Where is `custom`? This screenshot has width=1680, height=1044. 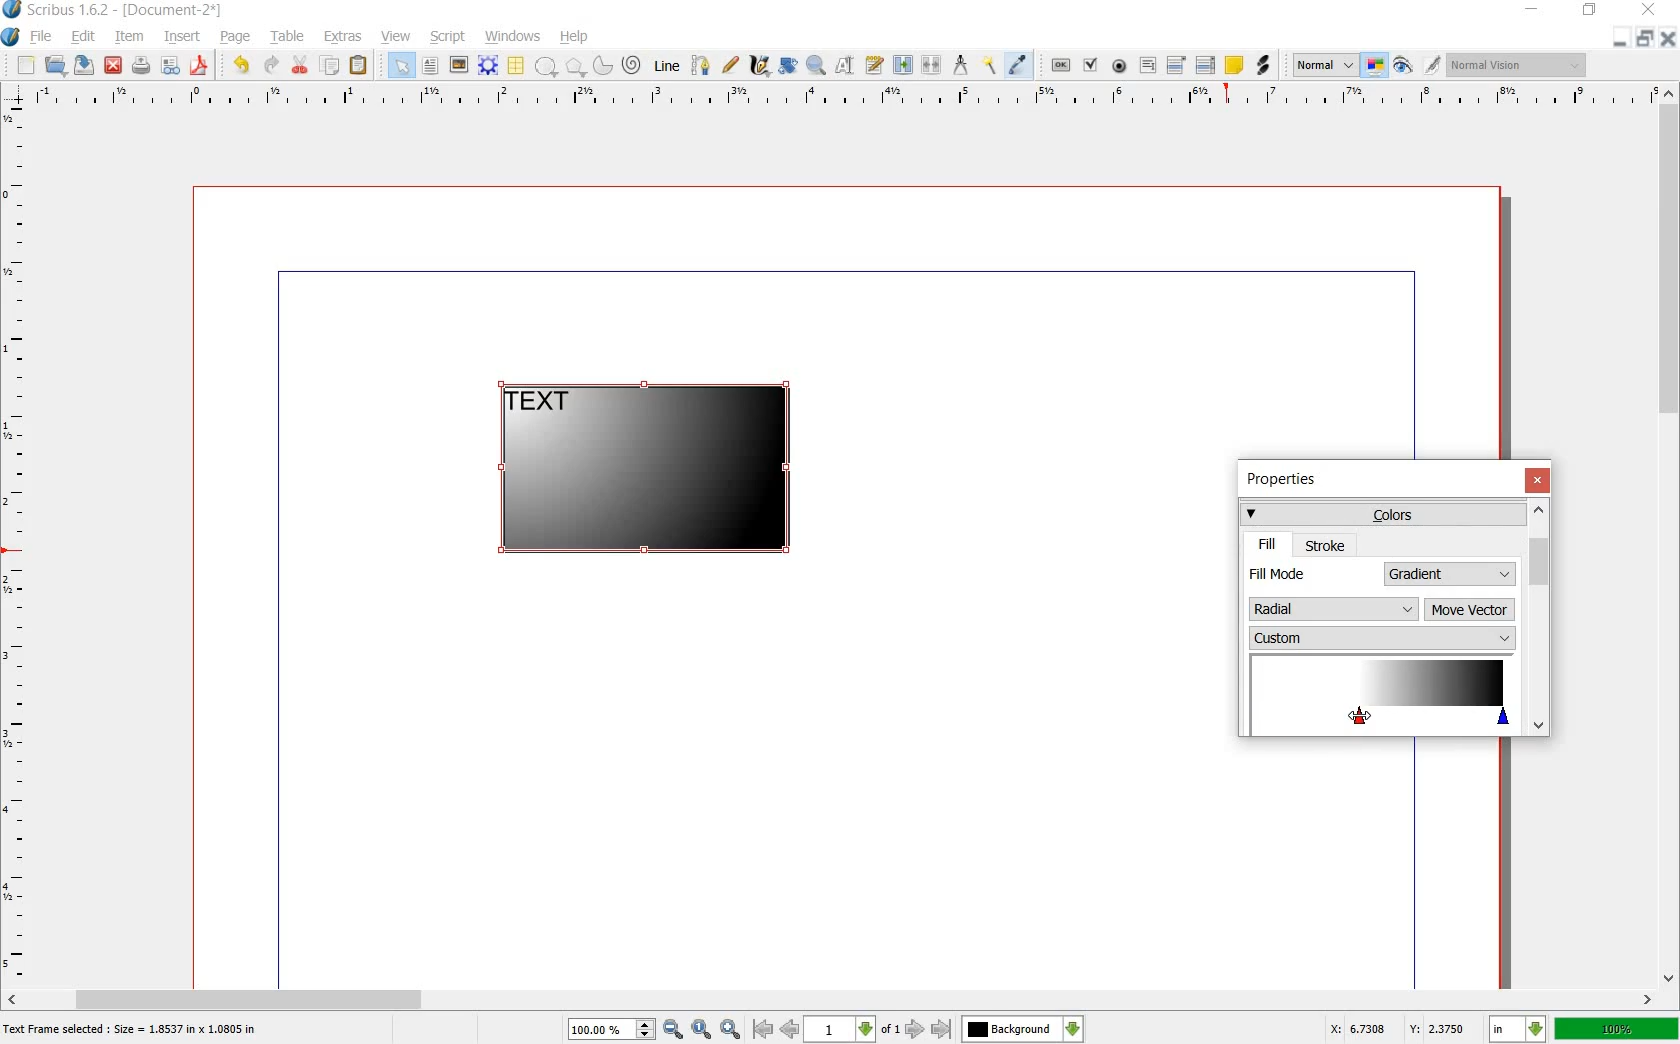
custom is located at coordinates (1381, 638).